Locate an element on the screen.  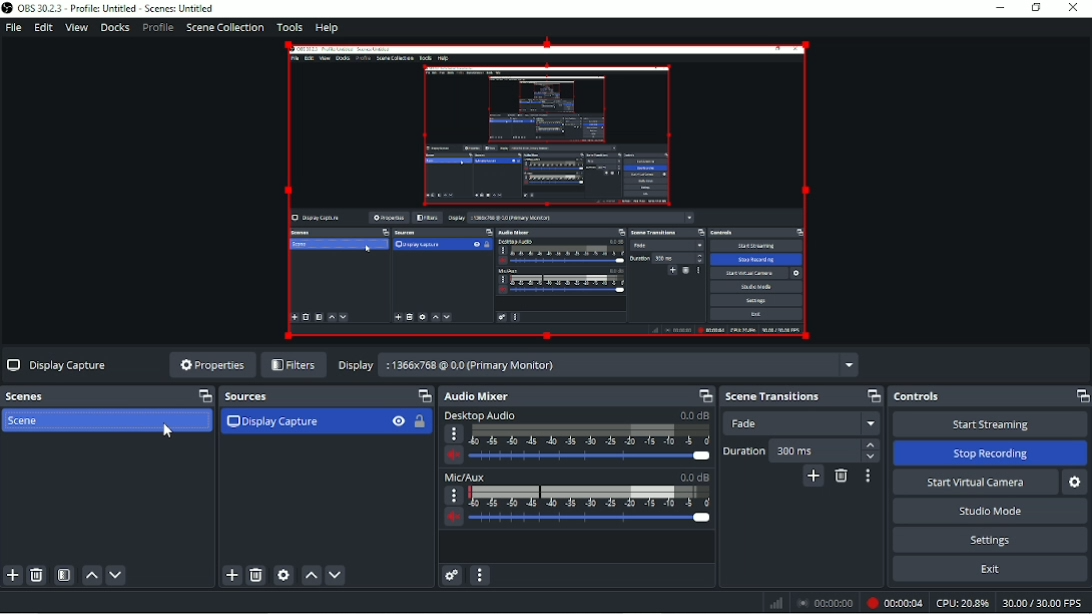
Close is located at coordinates (1074, 9).